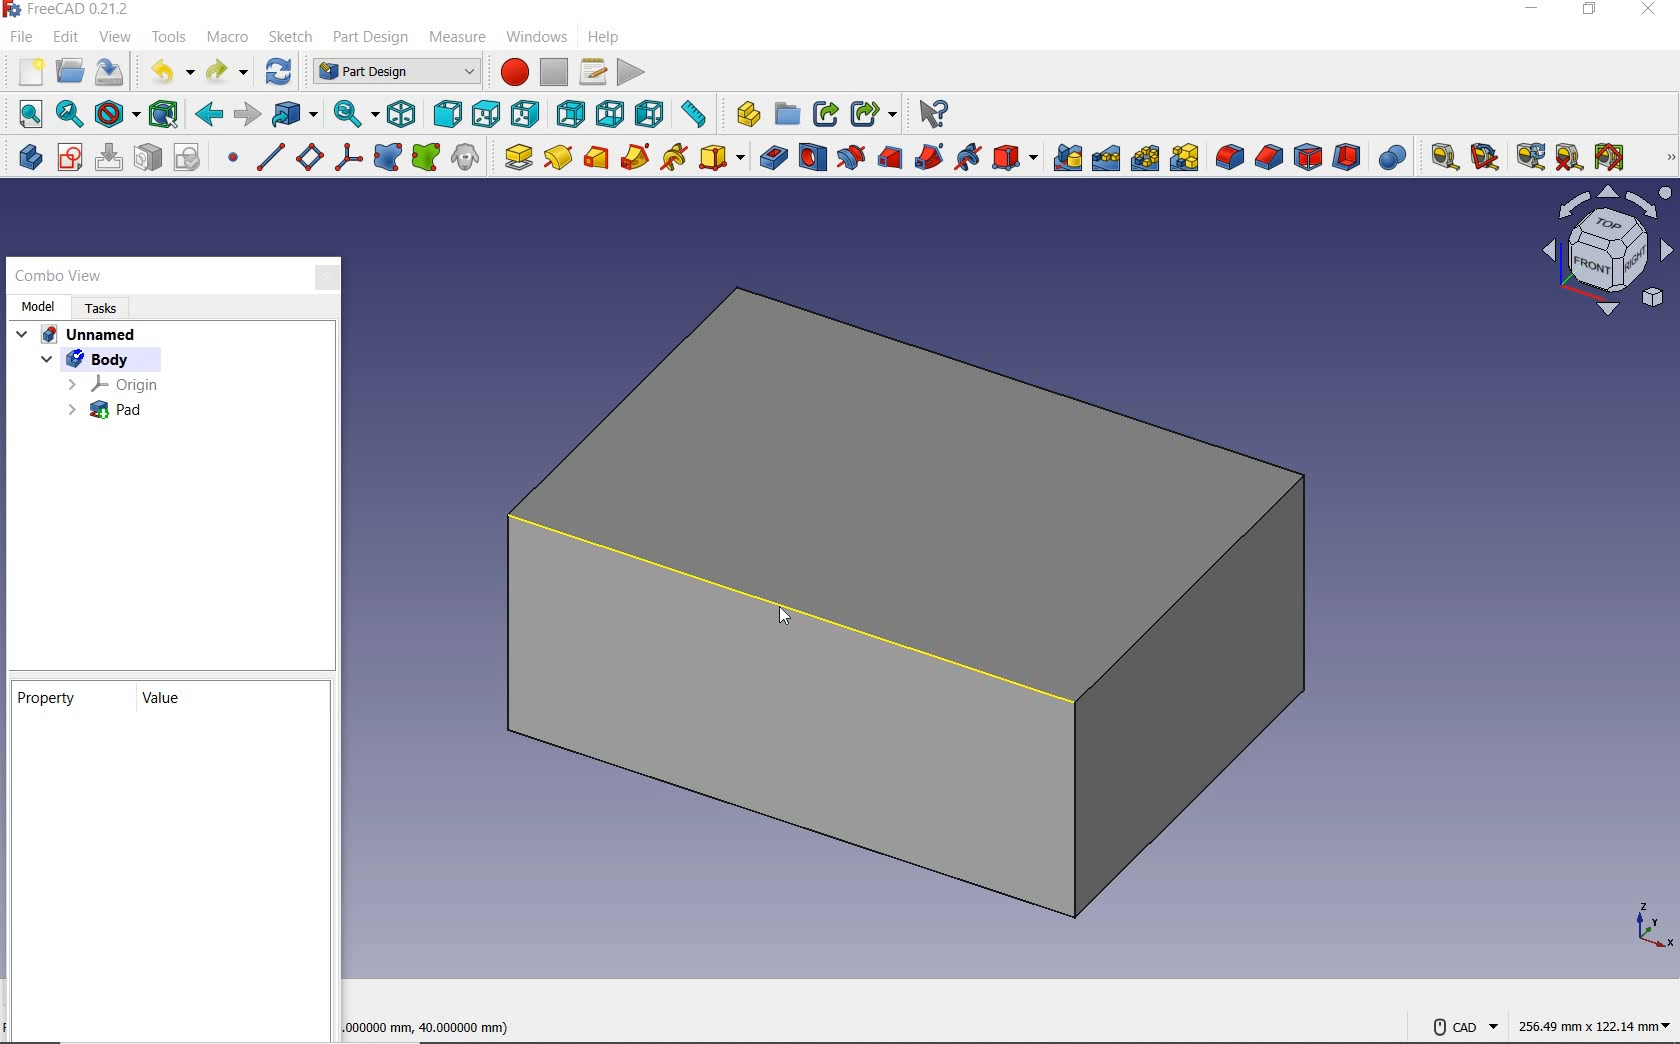 The height and width of the screenshot is (1044, 1680). I want to click on draw style, so click(119, 115).